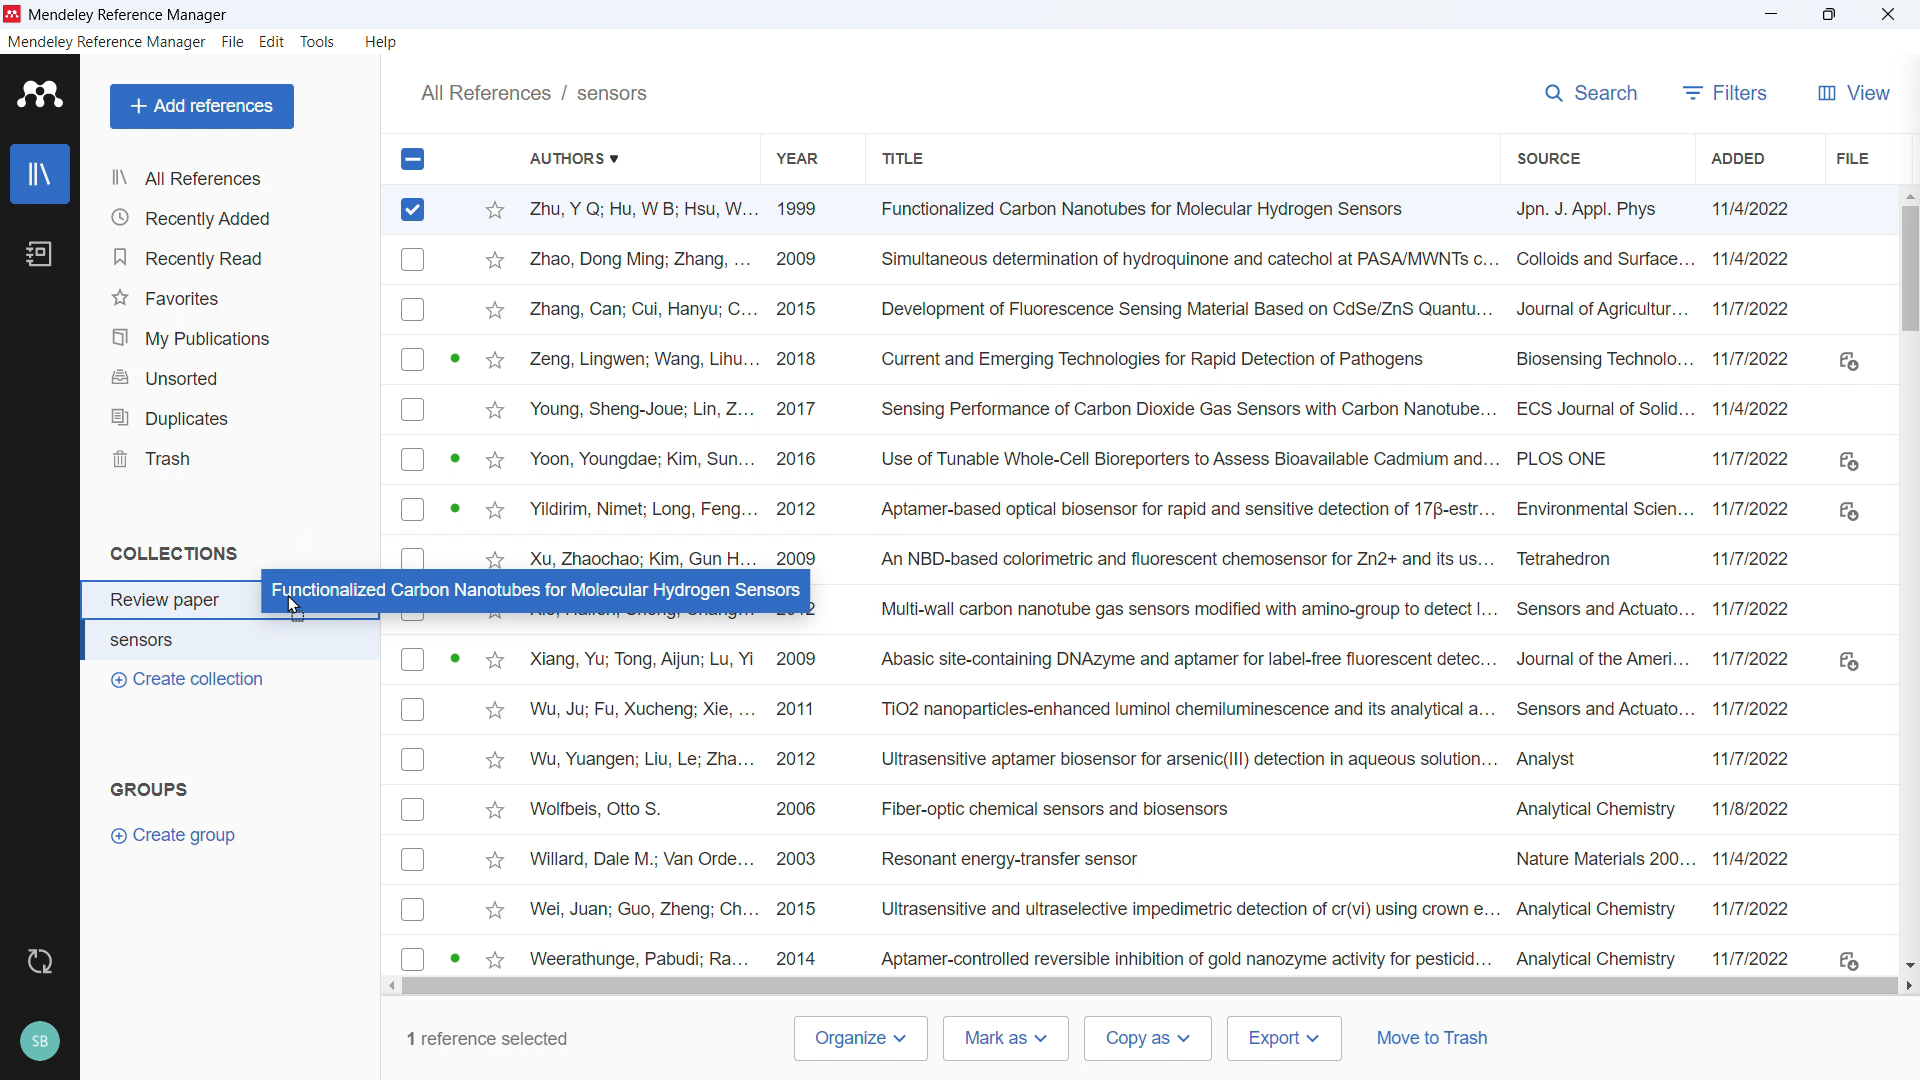 The height and width of the screenshot is (1080, 1920). What do you see at coordinates (1908, 985) in the screenshot?
I see `Scroll right ` at bounding box center [1908, 985].